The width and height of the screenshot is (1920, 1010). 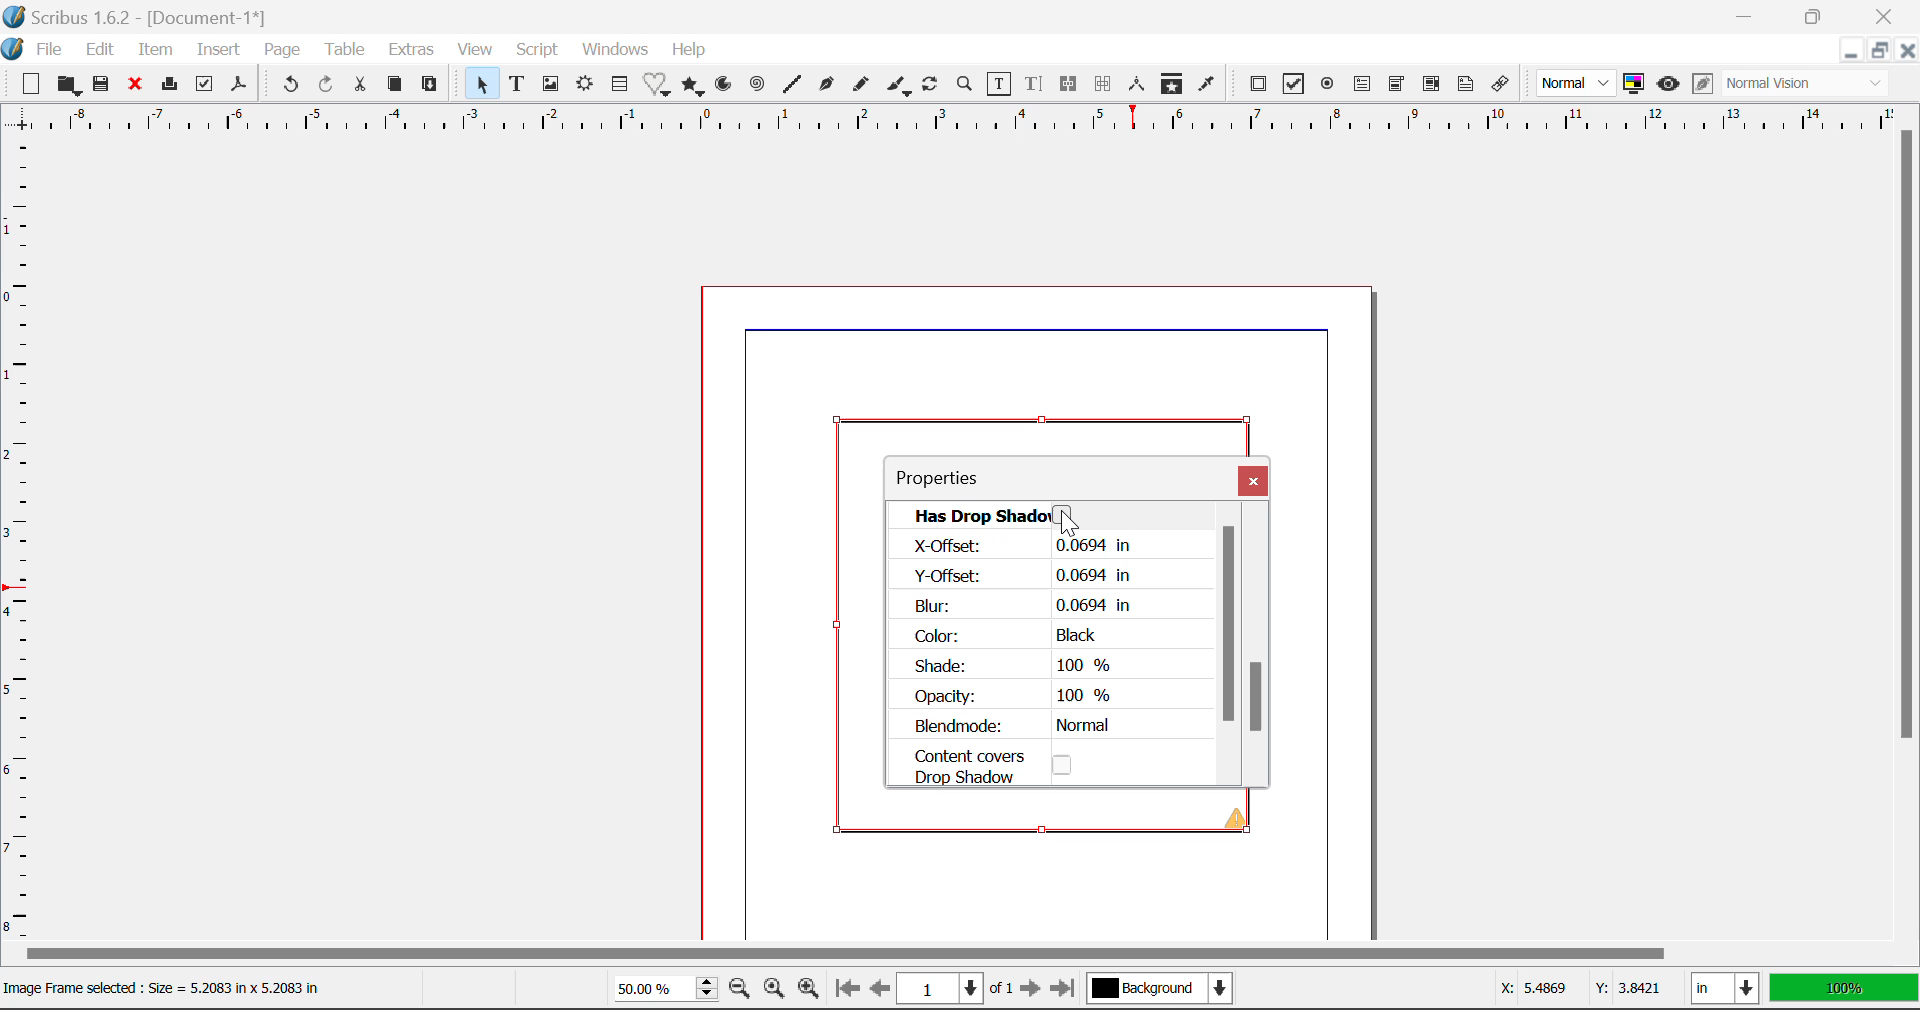 What do you see at coordinates (1752, 14) in the screenshot?
I see `Restore Down` at bounding box center [1752, 14].